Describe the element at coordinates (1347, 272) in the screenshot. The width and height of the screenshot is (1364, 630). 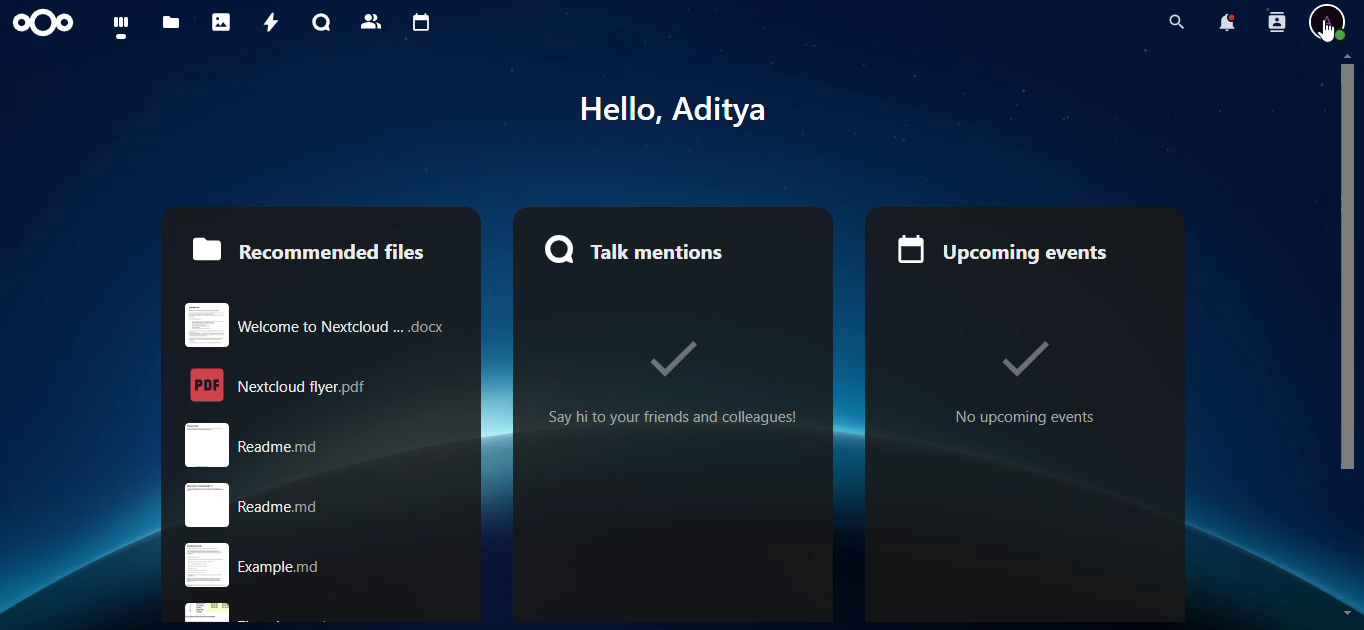
I see `scroll bar` at that location.